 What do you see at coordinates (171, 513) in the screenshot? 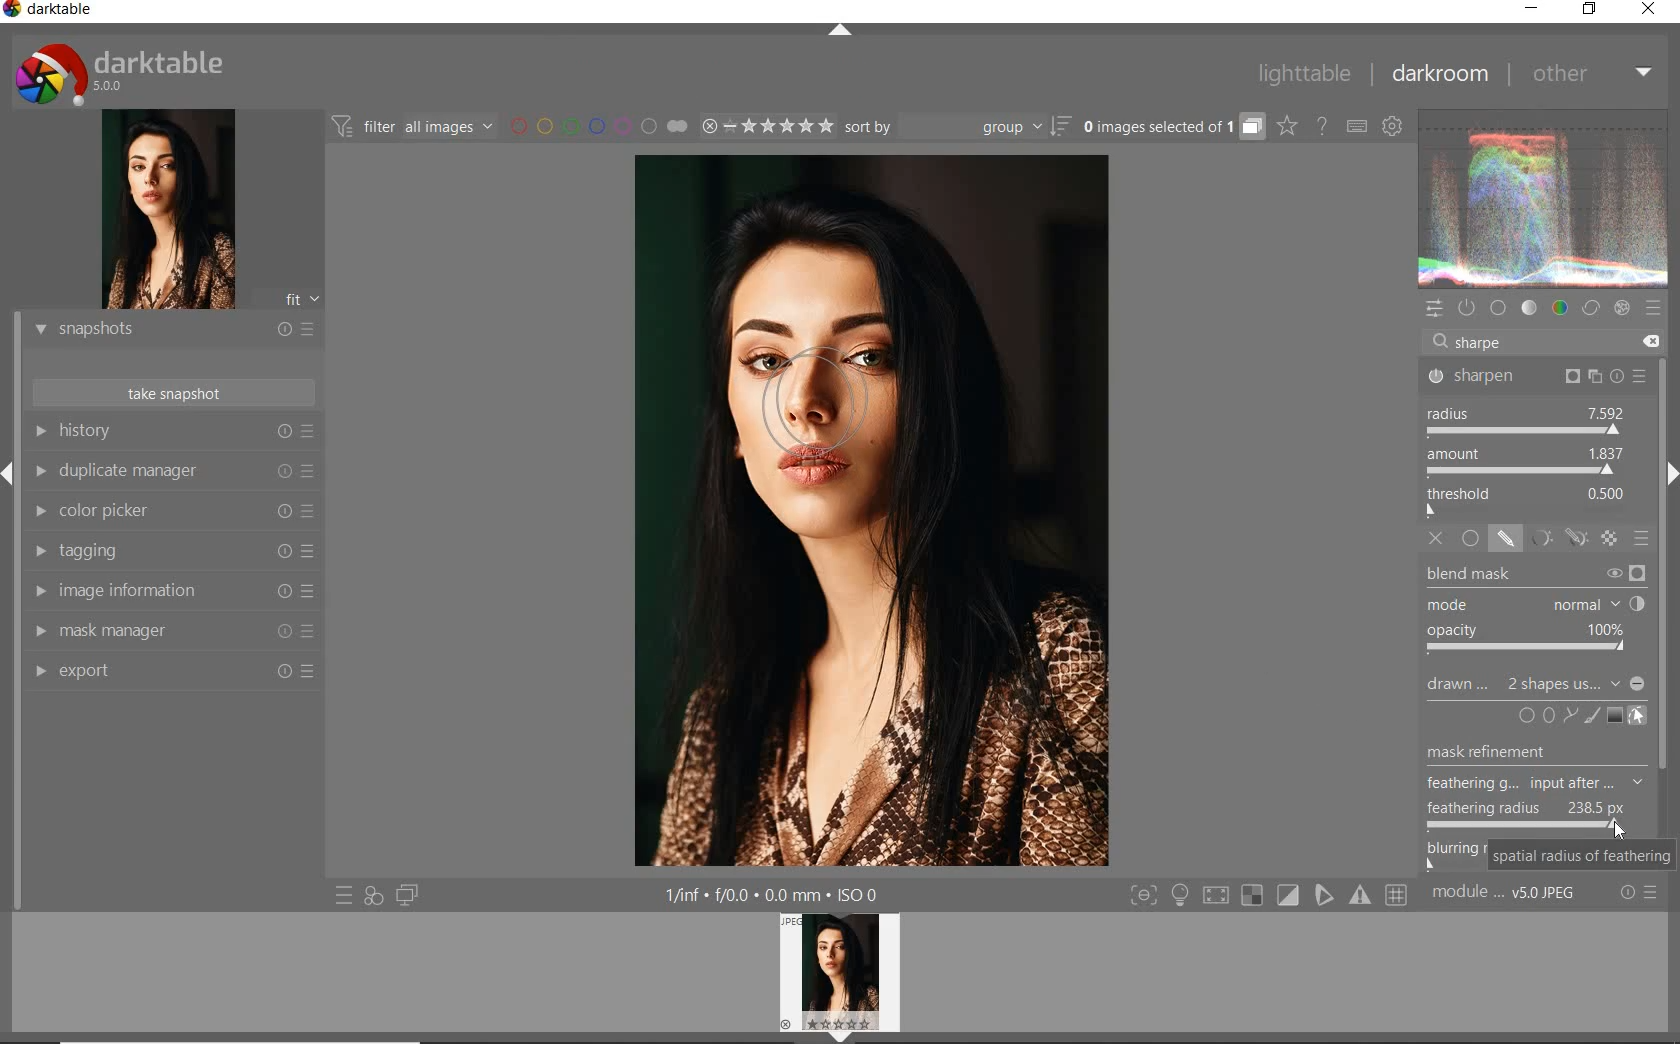
I see `COLOR PICKER` at bounding box center [171, 513].